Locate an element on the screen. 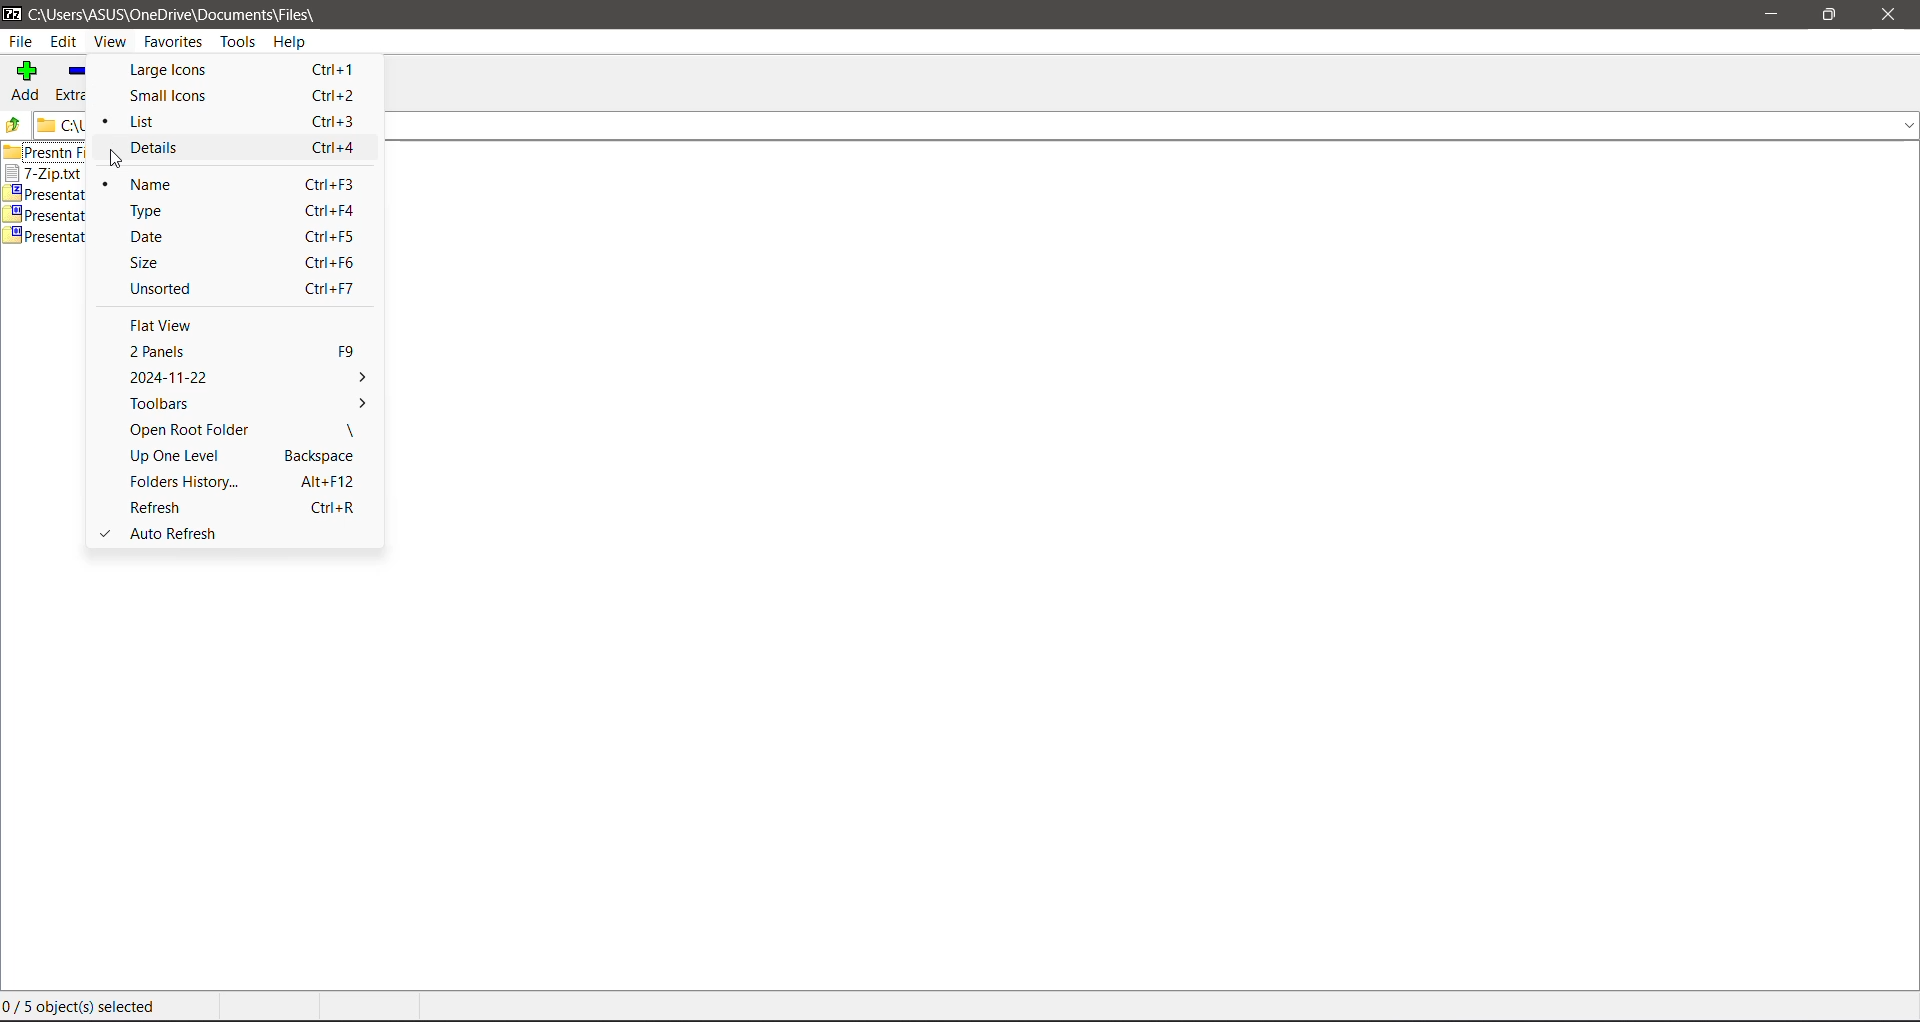  File is located at coordinates (22, 44).